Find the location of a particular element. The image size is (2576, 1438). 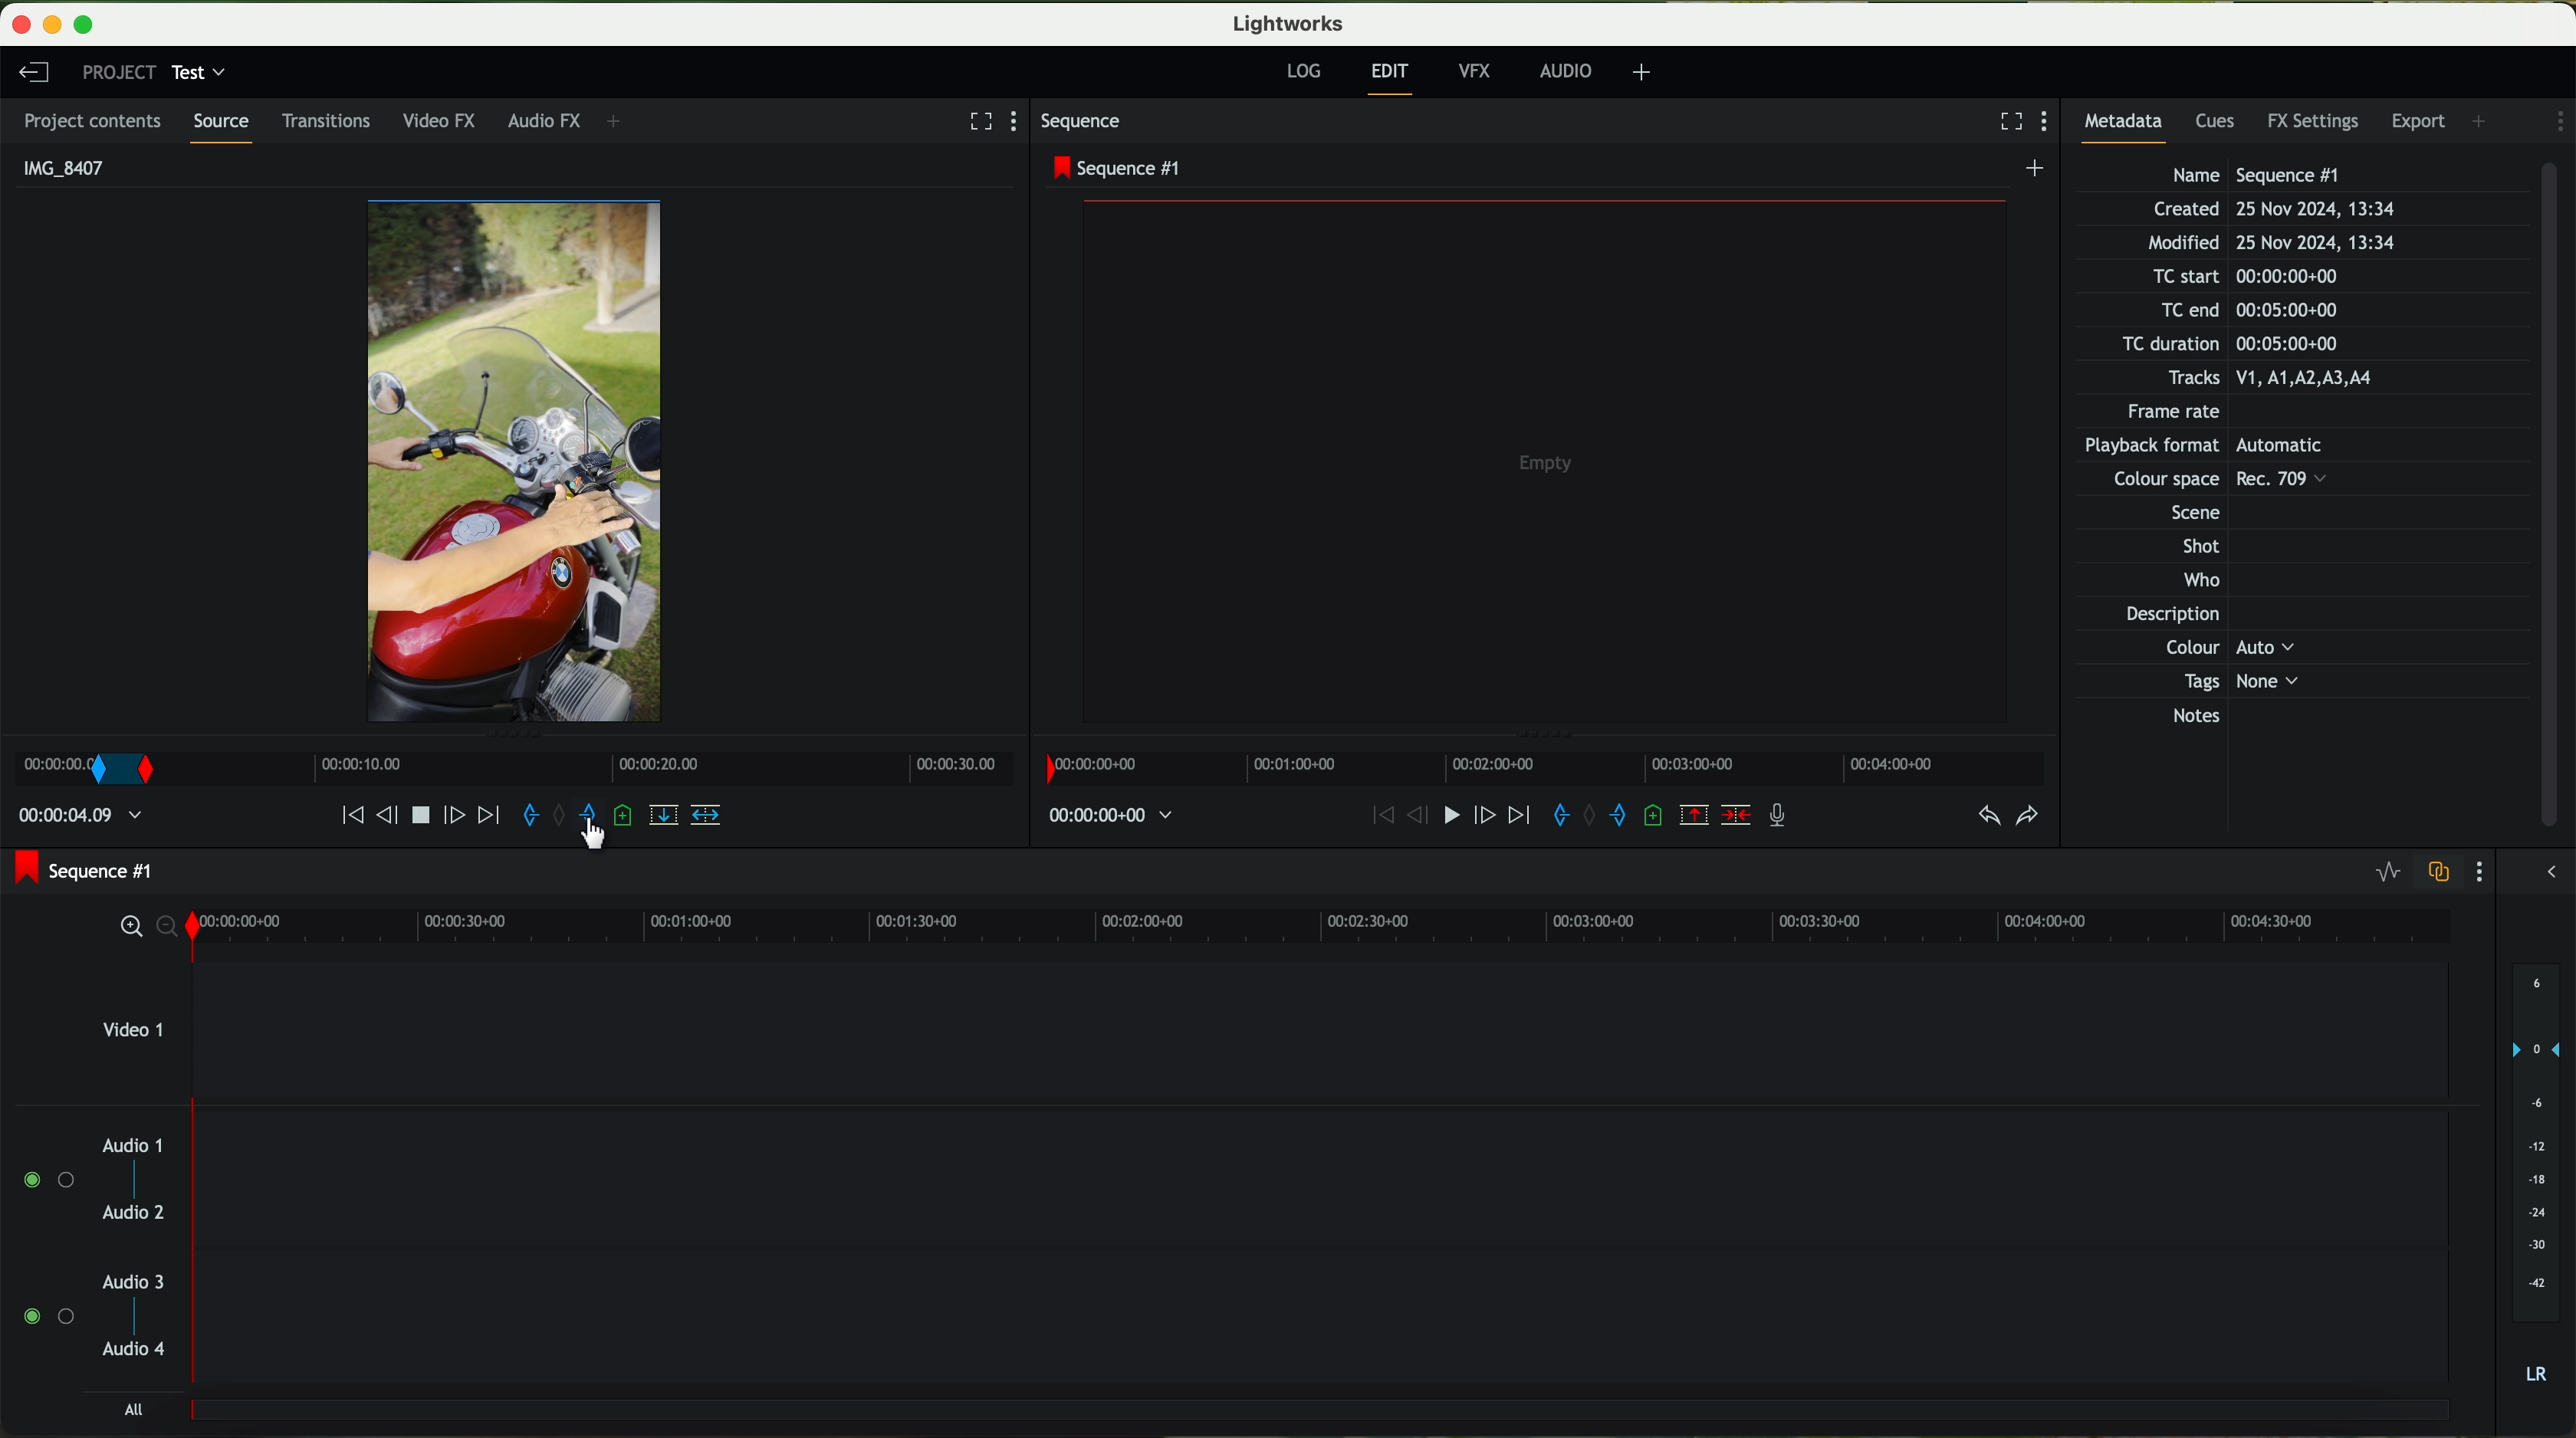

Frame rate is located at coordinates (2179, 415).